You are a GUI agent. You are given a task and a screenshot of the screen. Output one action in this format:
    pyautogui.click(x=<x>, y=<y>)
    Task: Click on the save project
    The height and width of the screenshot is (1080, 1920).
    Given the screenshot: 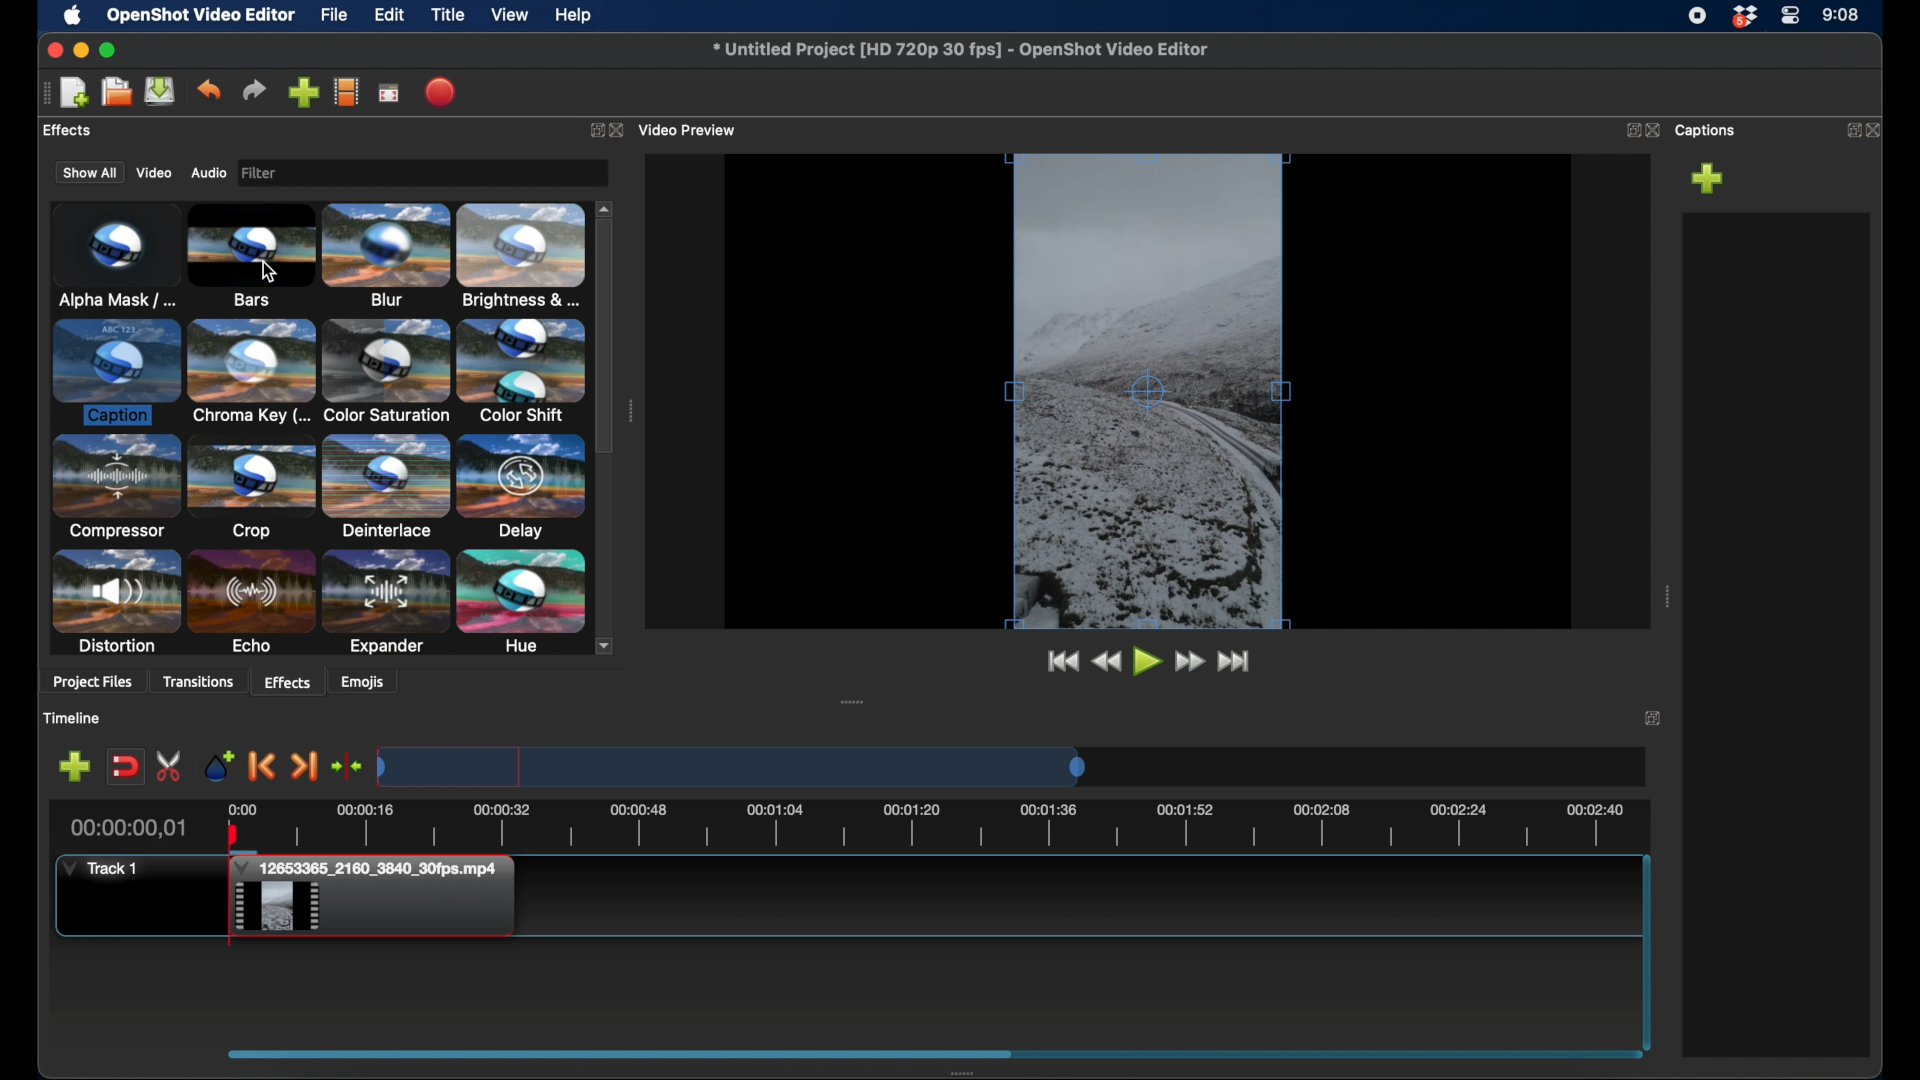 What is the action you would take?
    pyautogui.click(x=161, y=92)
    